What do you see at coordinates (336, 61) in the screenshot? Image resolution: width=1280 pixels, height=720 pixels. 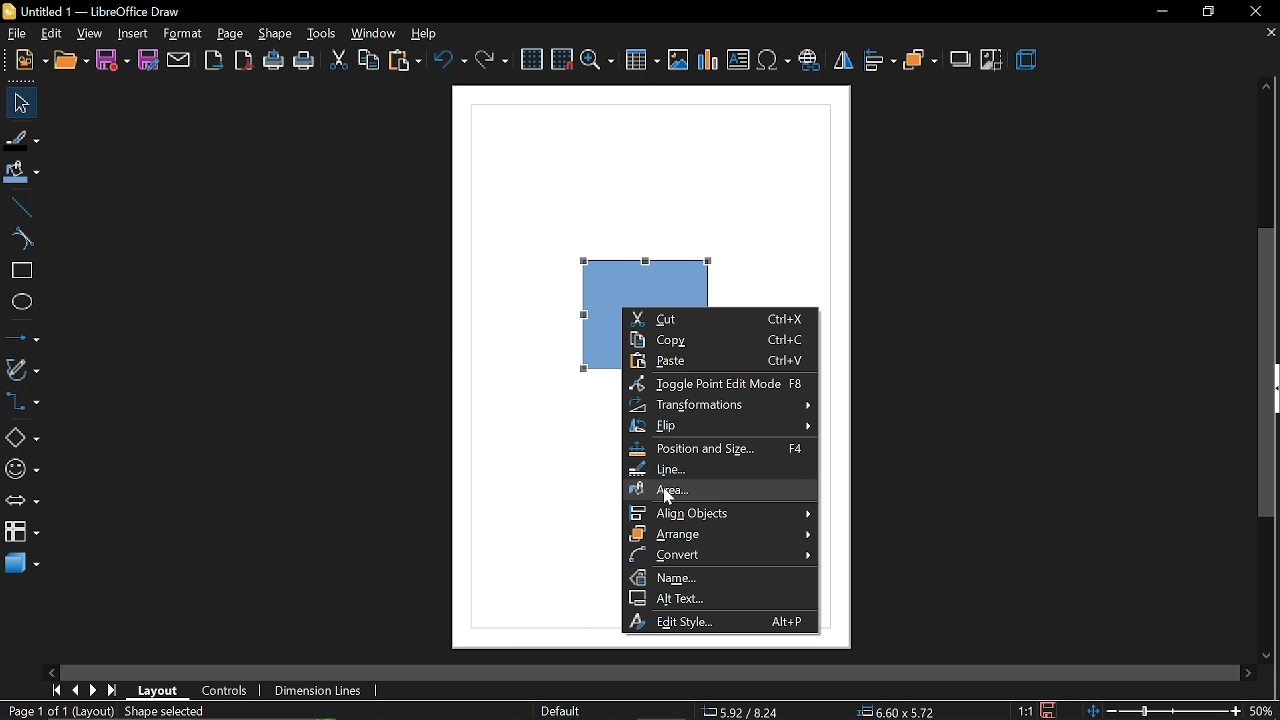 I see `cut ` at bounding box center [336, 61].